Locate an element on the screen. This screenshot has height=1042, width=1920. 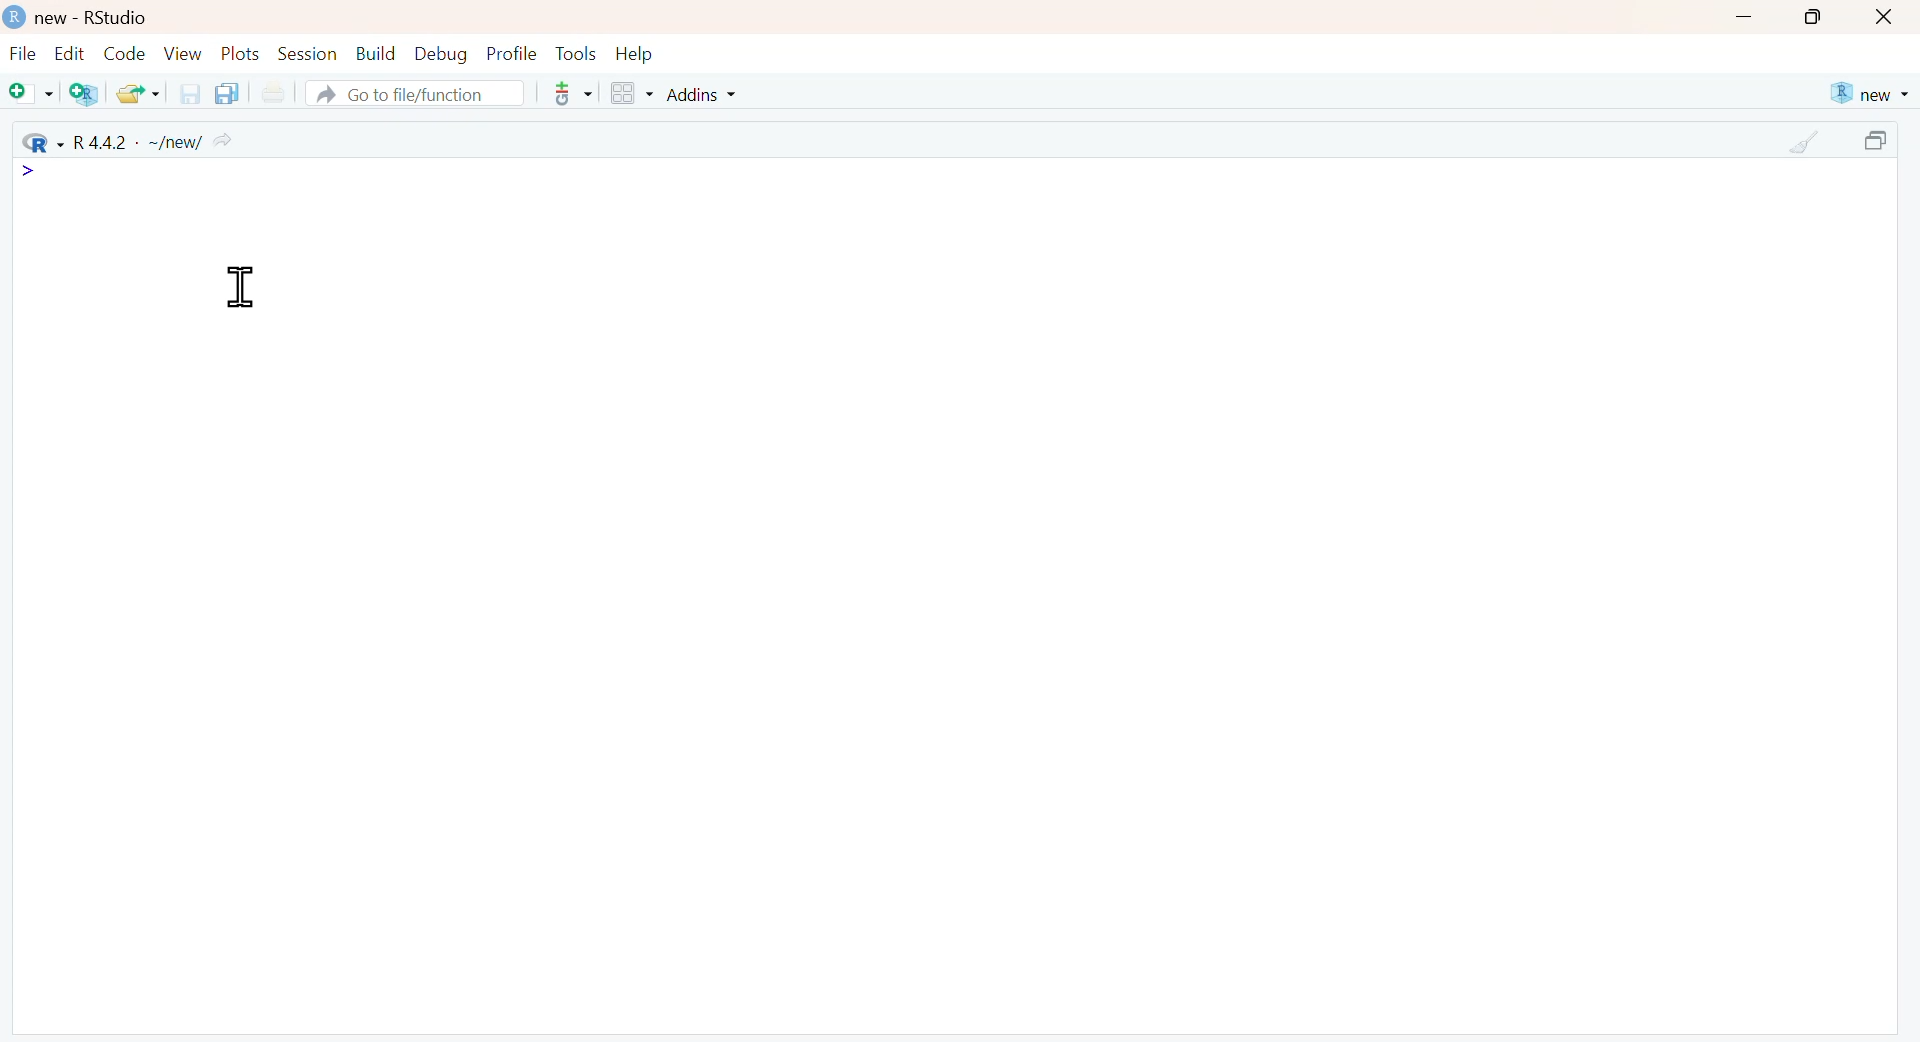
minimize is located at coordinates (1745, 16).